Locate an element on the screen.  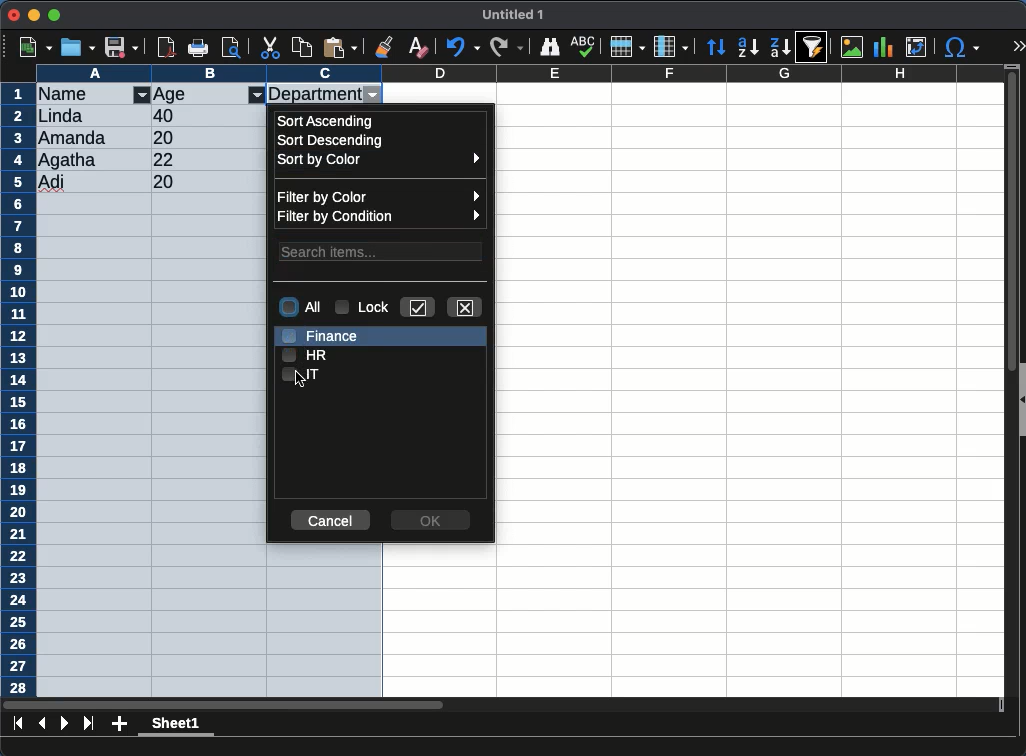
add is located at coordinates (119, 725).